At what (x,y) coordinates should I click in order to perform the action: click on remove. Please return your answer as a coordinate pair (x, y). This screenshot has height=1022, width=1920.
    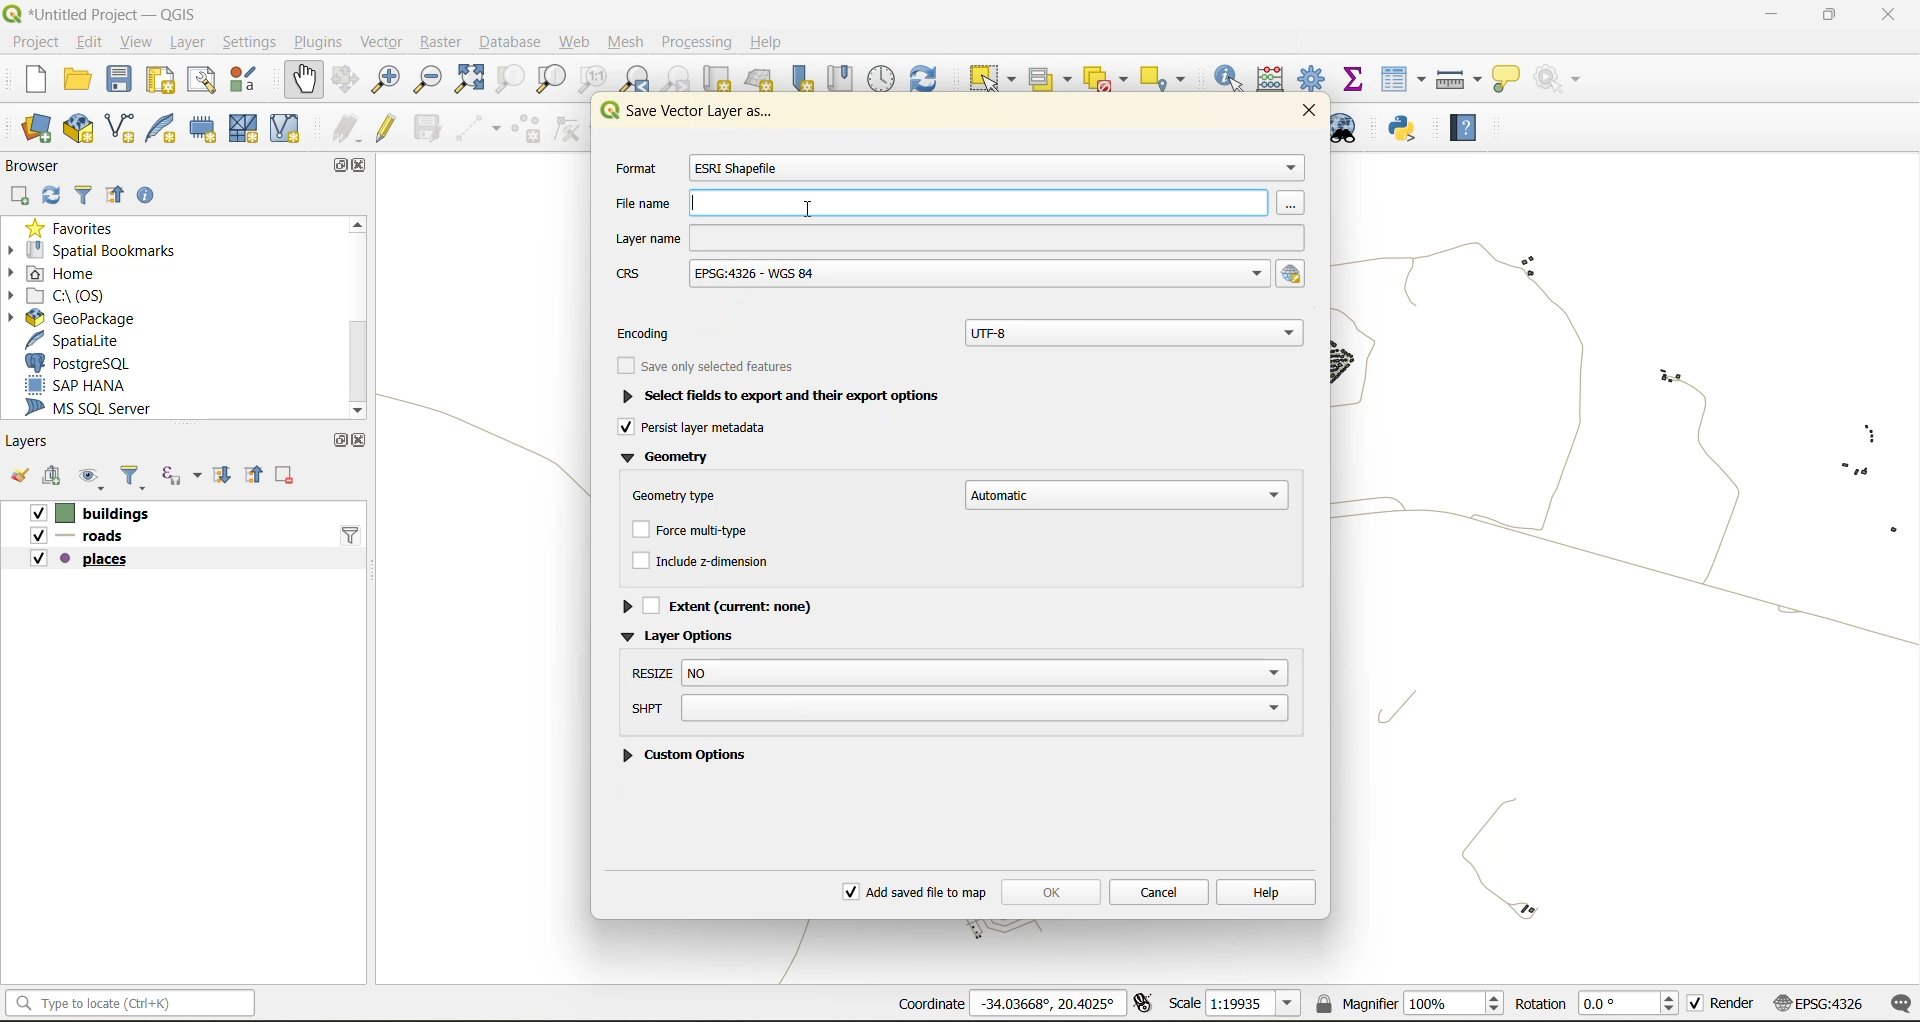
    Looking at the image, I should click on (288, 477).